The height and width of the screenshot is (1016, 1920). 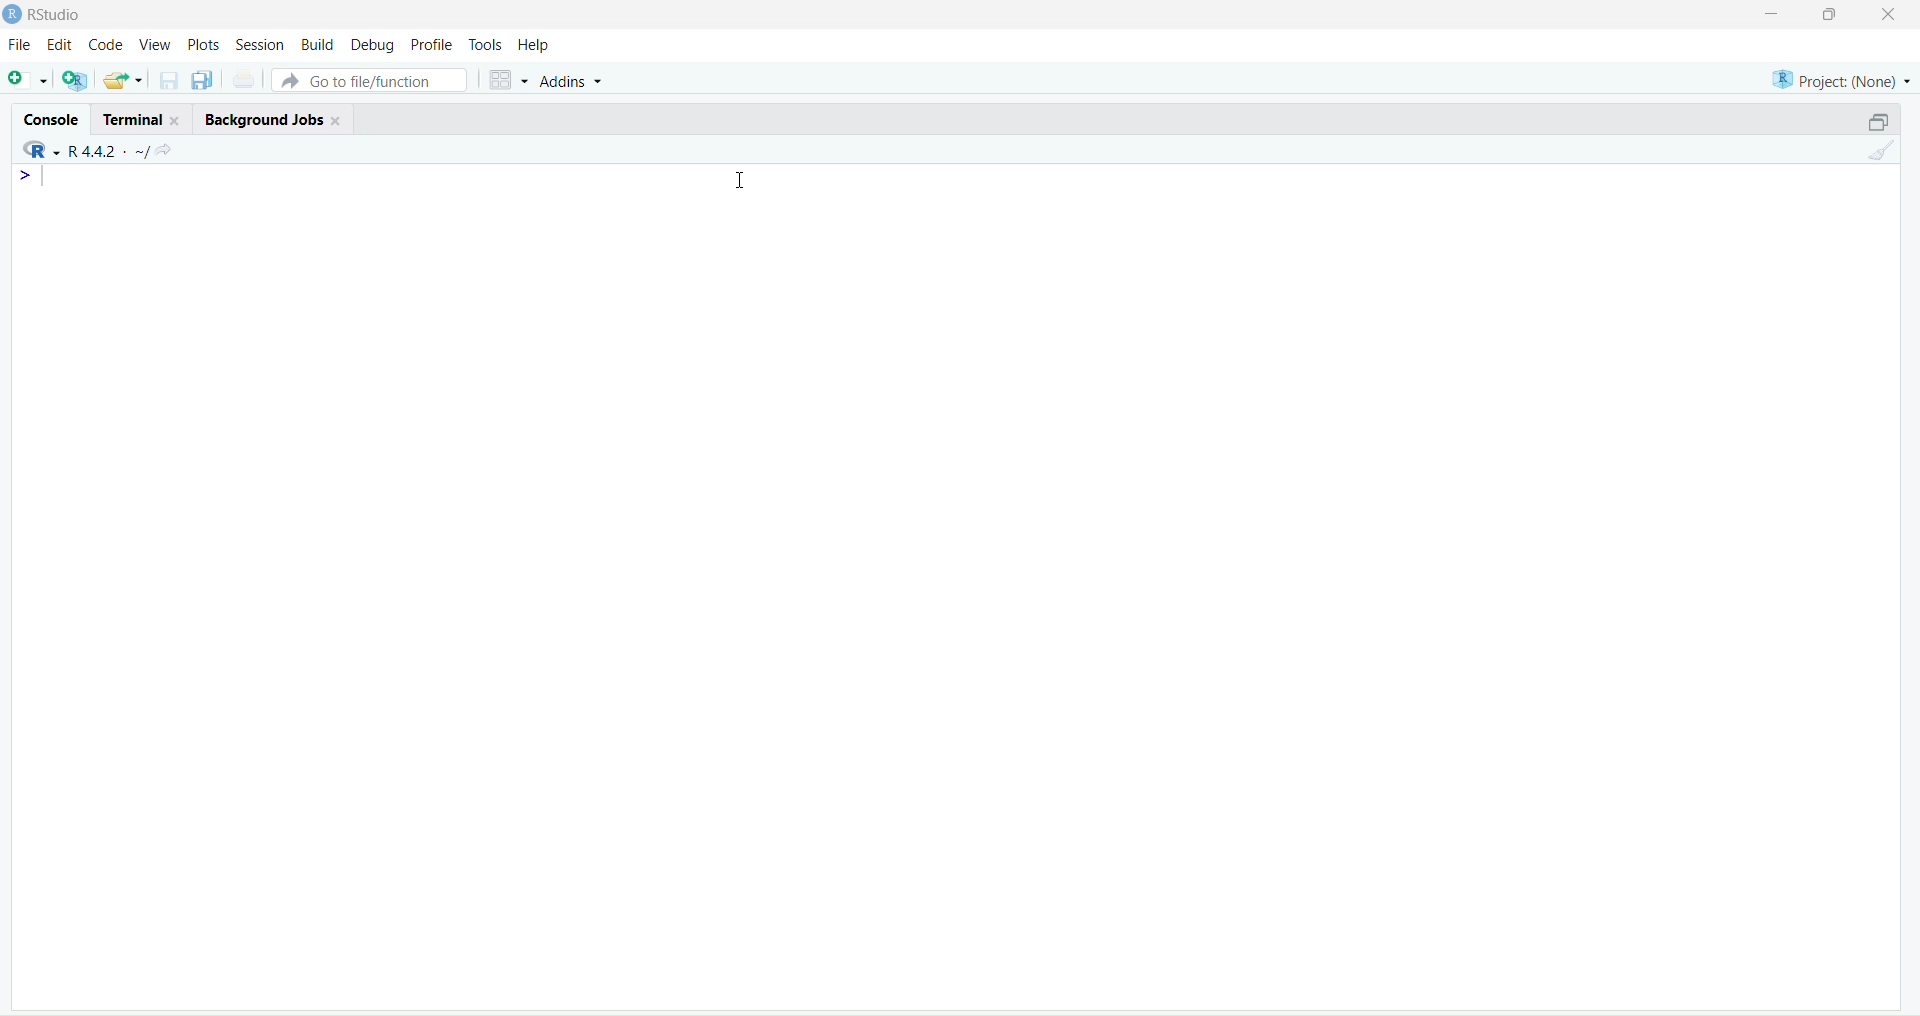 I want to click on Build, so click(x=317, y=44).